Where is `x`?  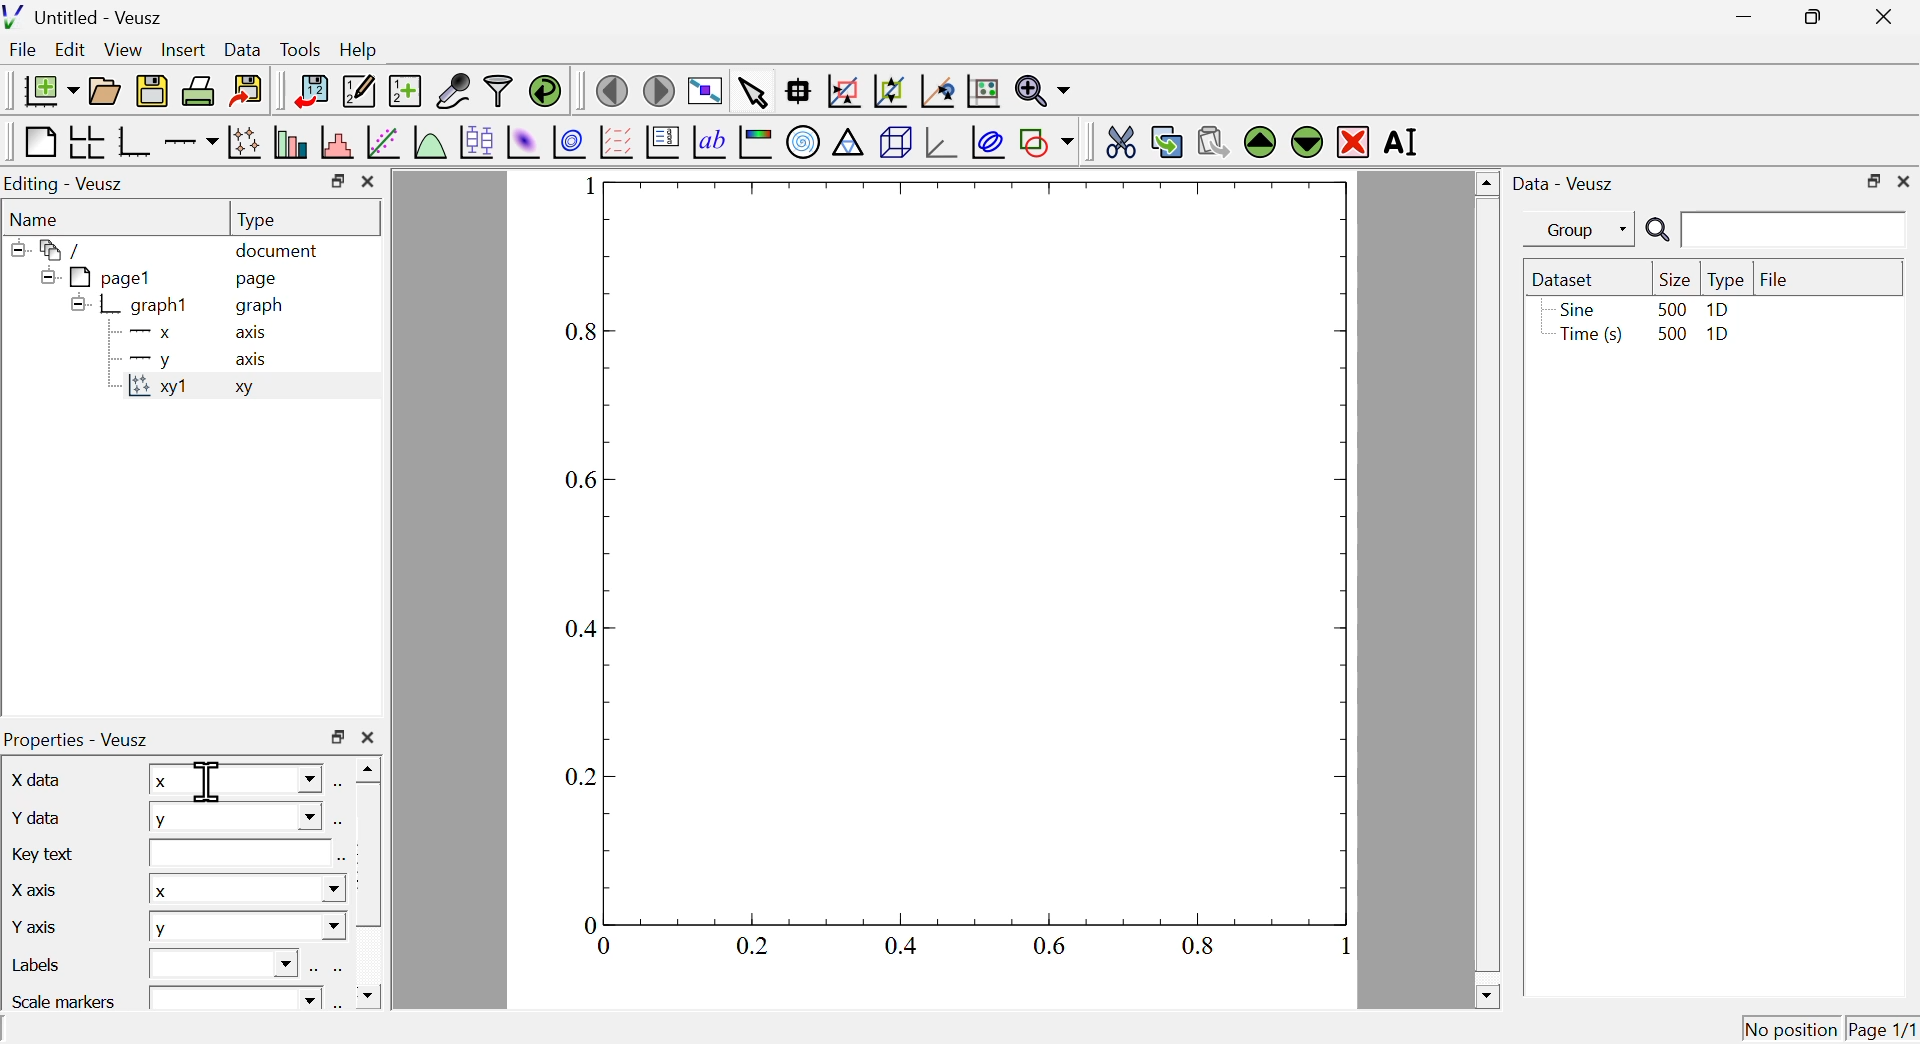 x is located at coordinates (145, 335).